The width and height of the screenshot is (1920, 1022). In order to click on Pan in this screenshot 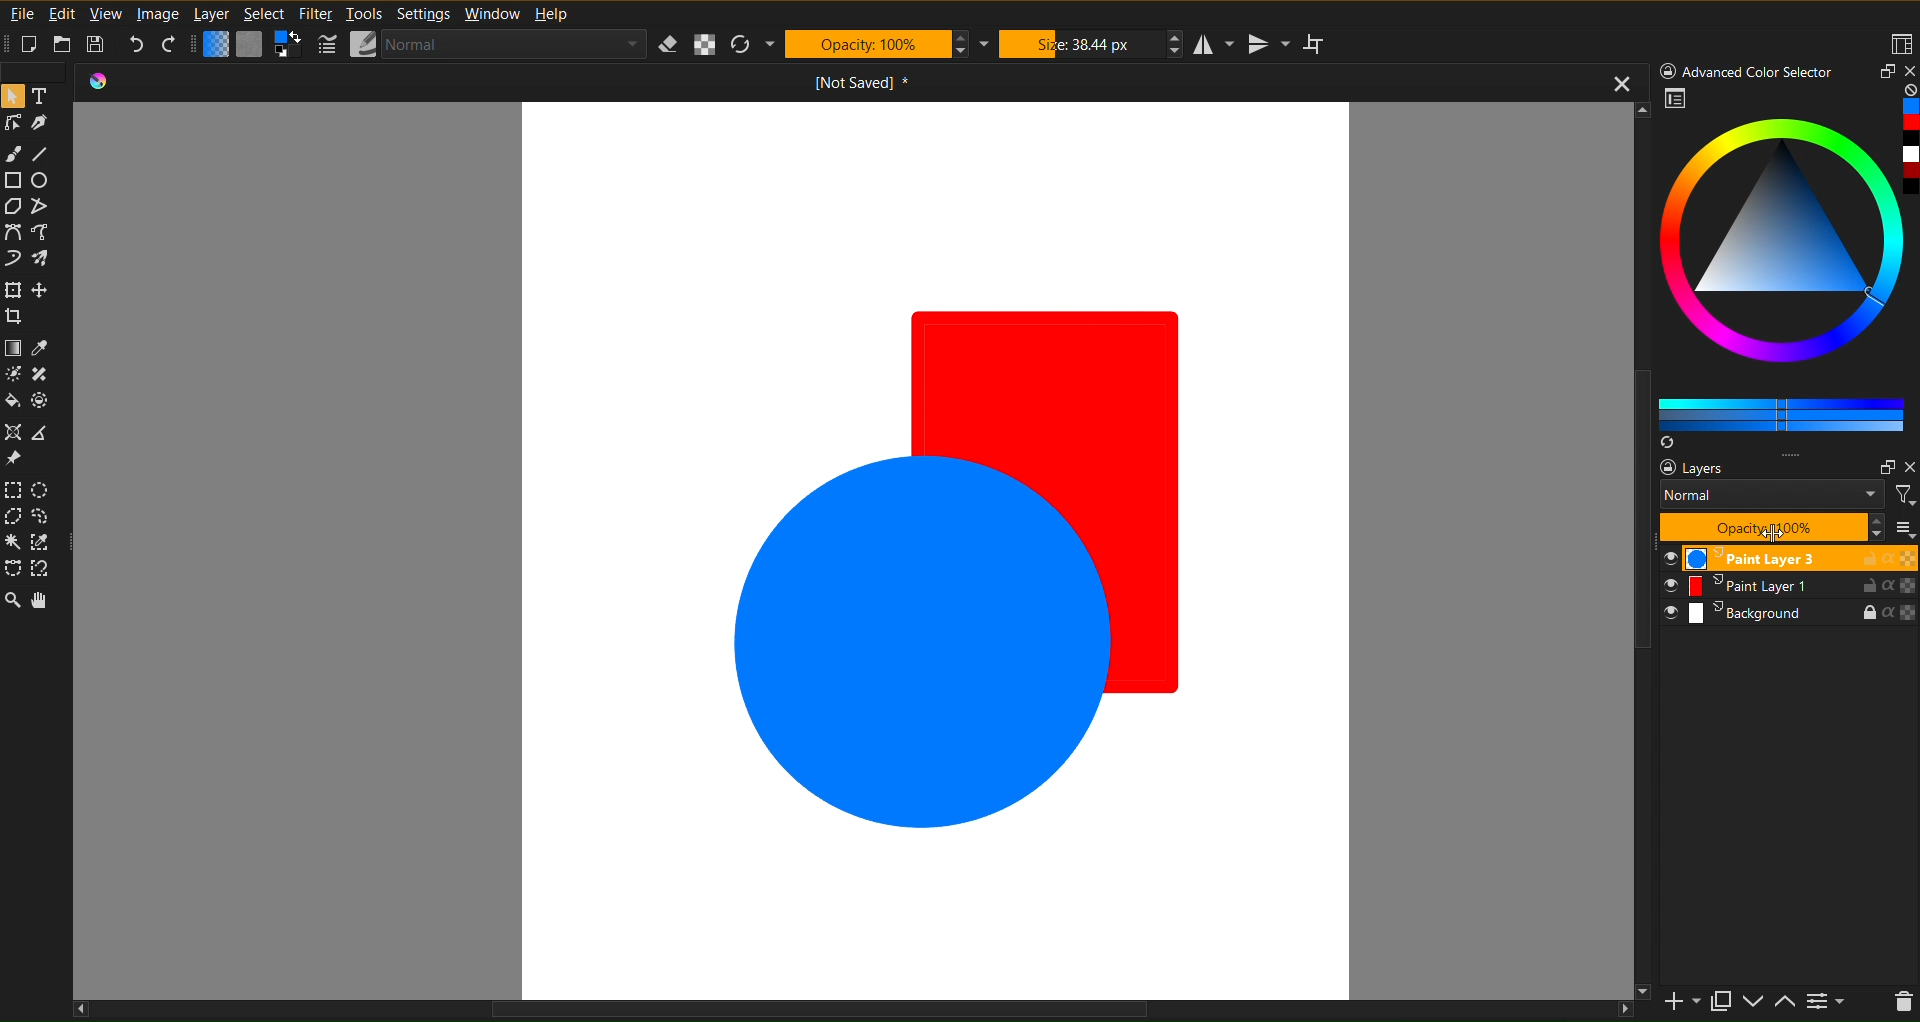, I will do `click(44, 603)`.